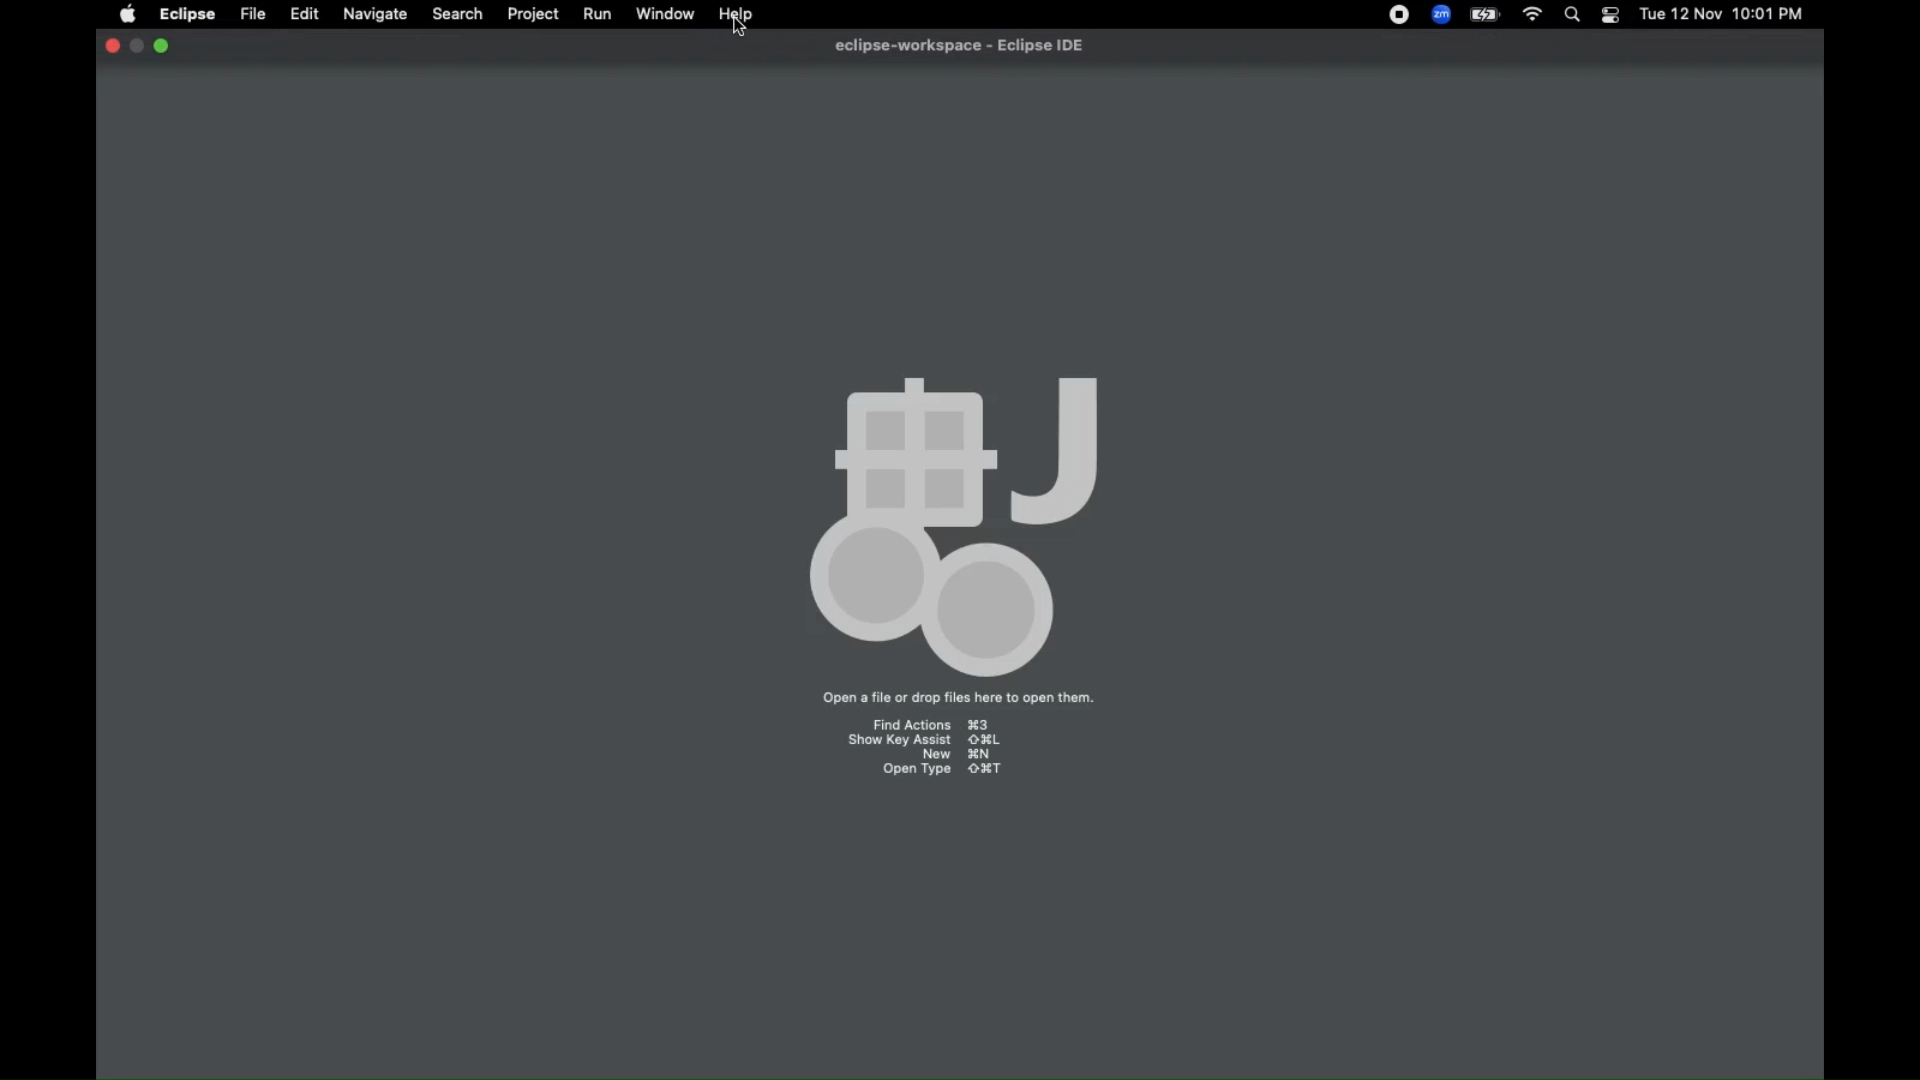  I want to click on Help, so click(735, 14).